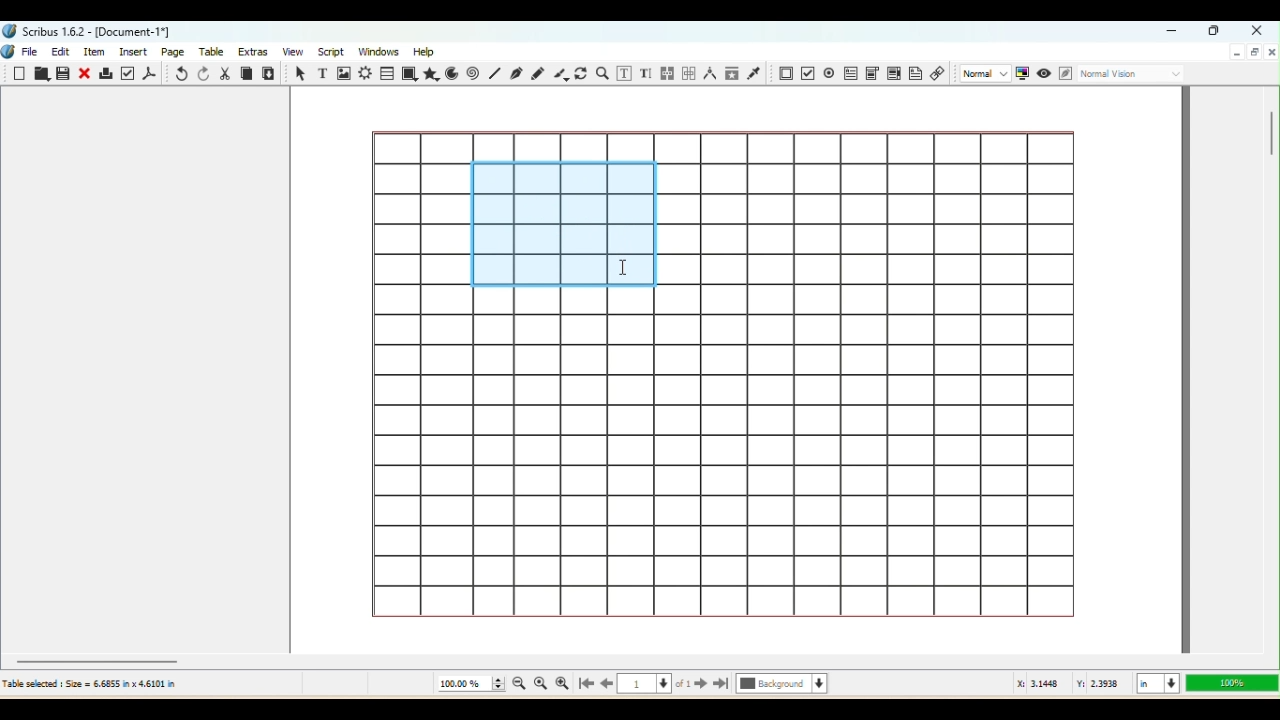 The width and height of the screenshot is (1280, 720). What do you see at coordinates (1230, 683) in the screenshot?
I see `Zoom level` at bounding box center [1230, 683].